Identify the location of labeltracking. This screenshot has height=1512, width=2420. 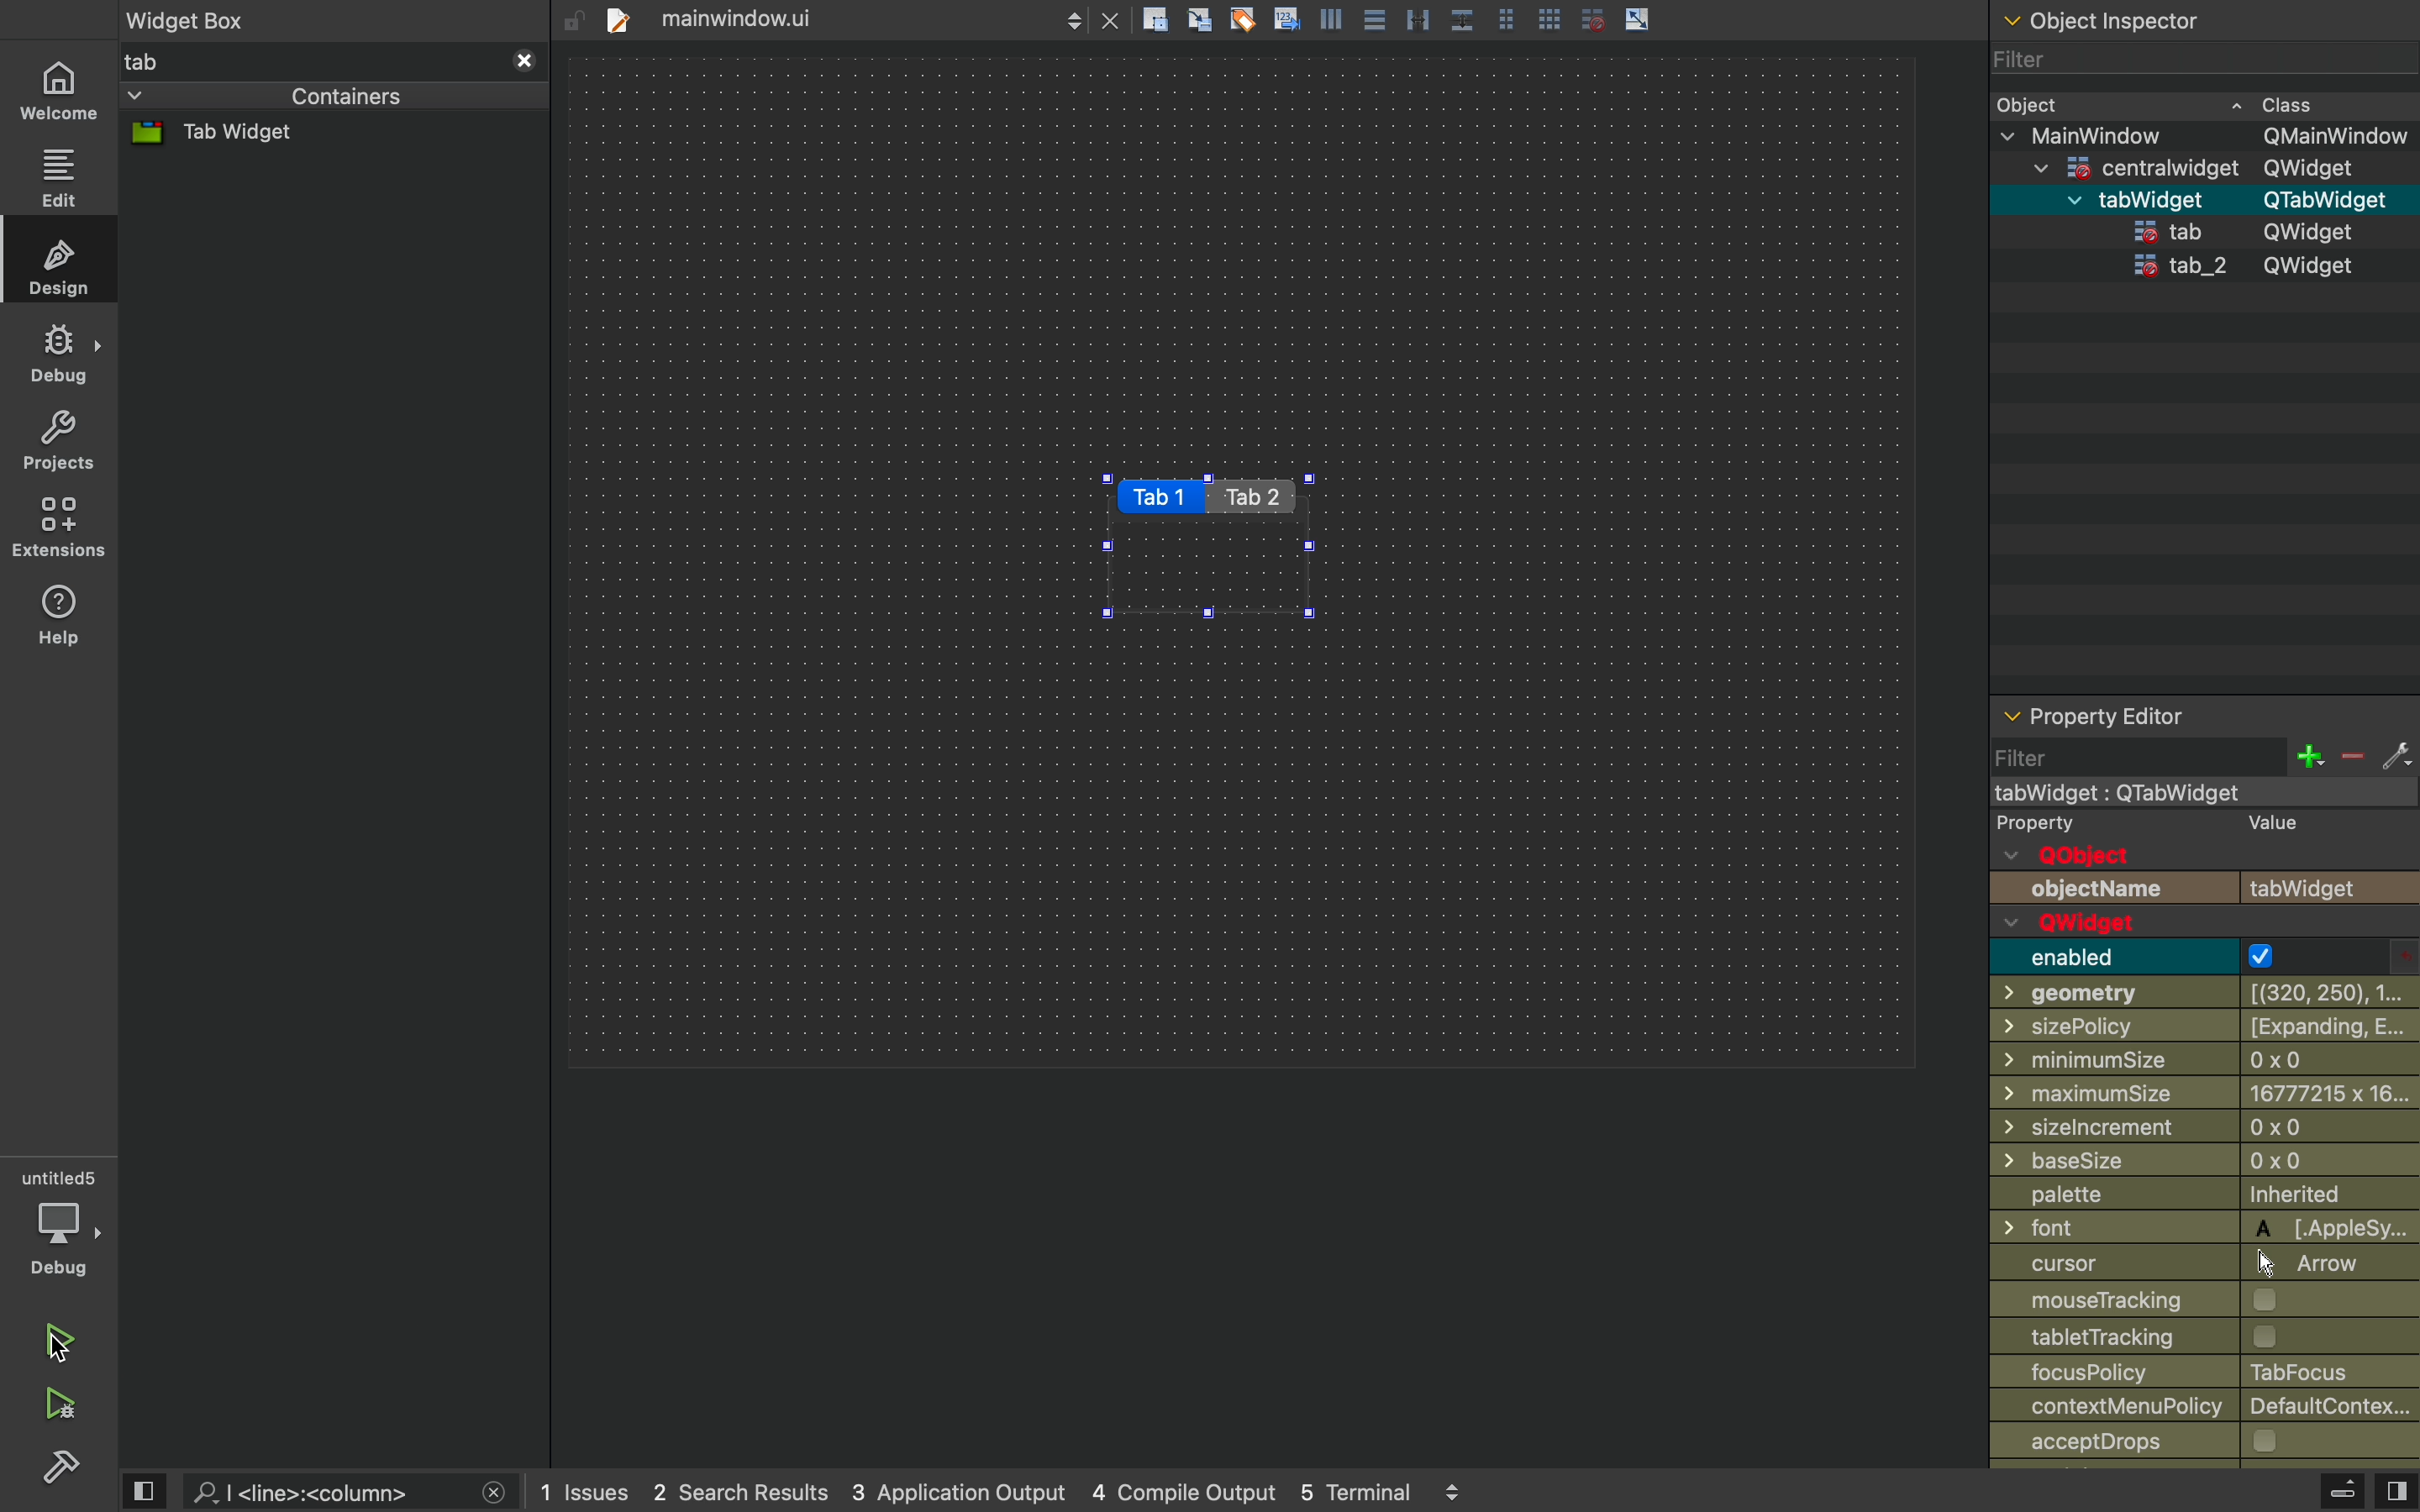
(2207, 1339).